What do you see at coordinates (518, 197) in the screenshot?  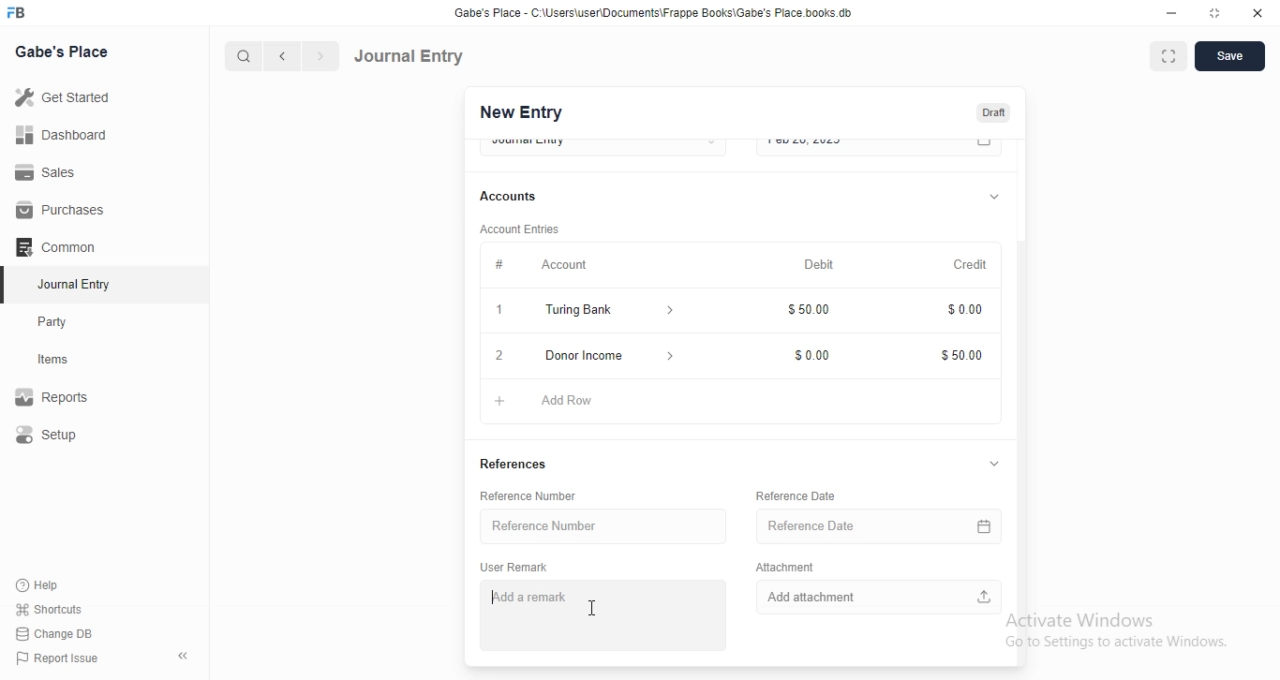 I see `Accounts.` at bounding box center [518, 197].